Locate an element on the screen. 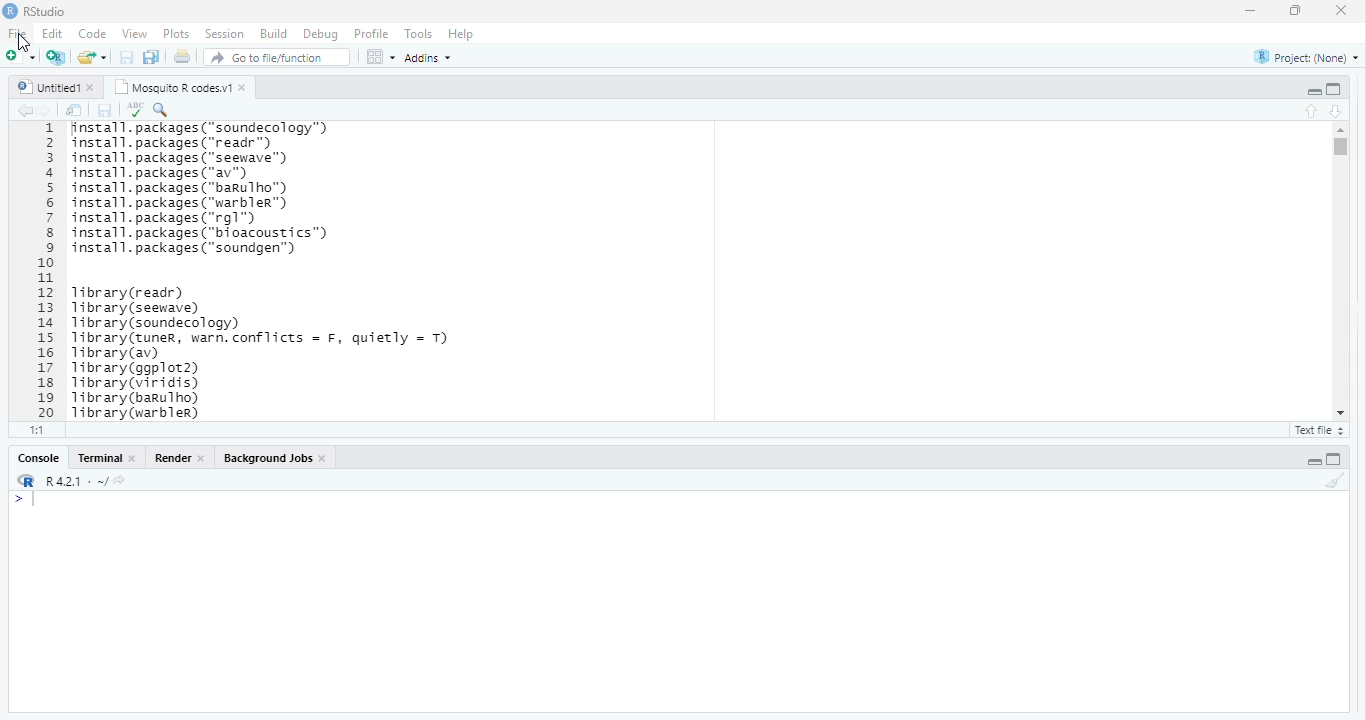 Image resolution: width=1366 pixels, height=720 pixels. full view is located at coordinates (1334, 89).